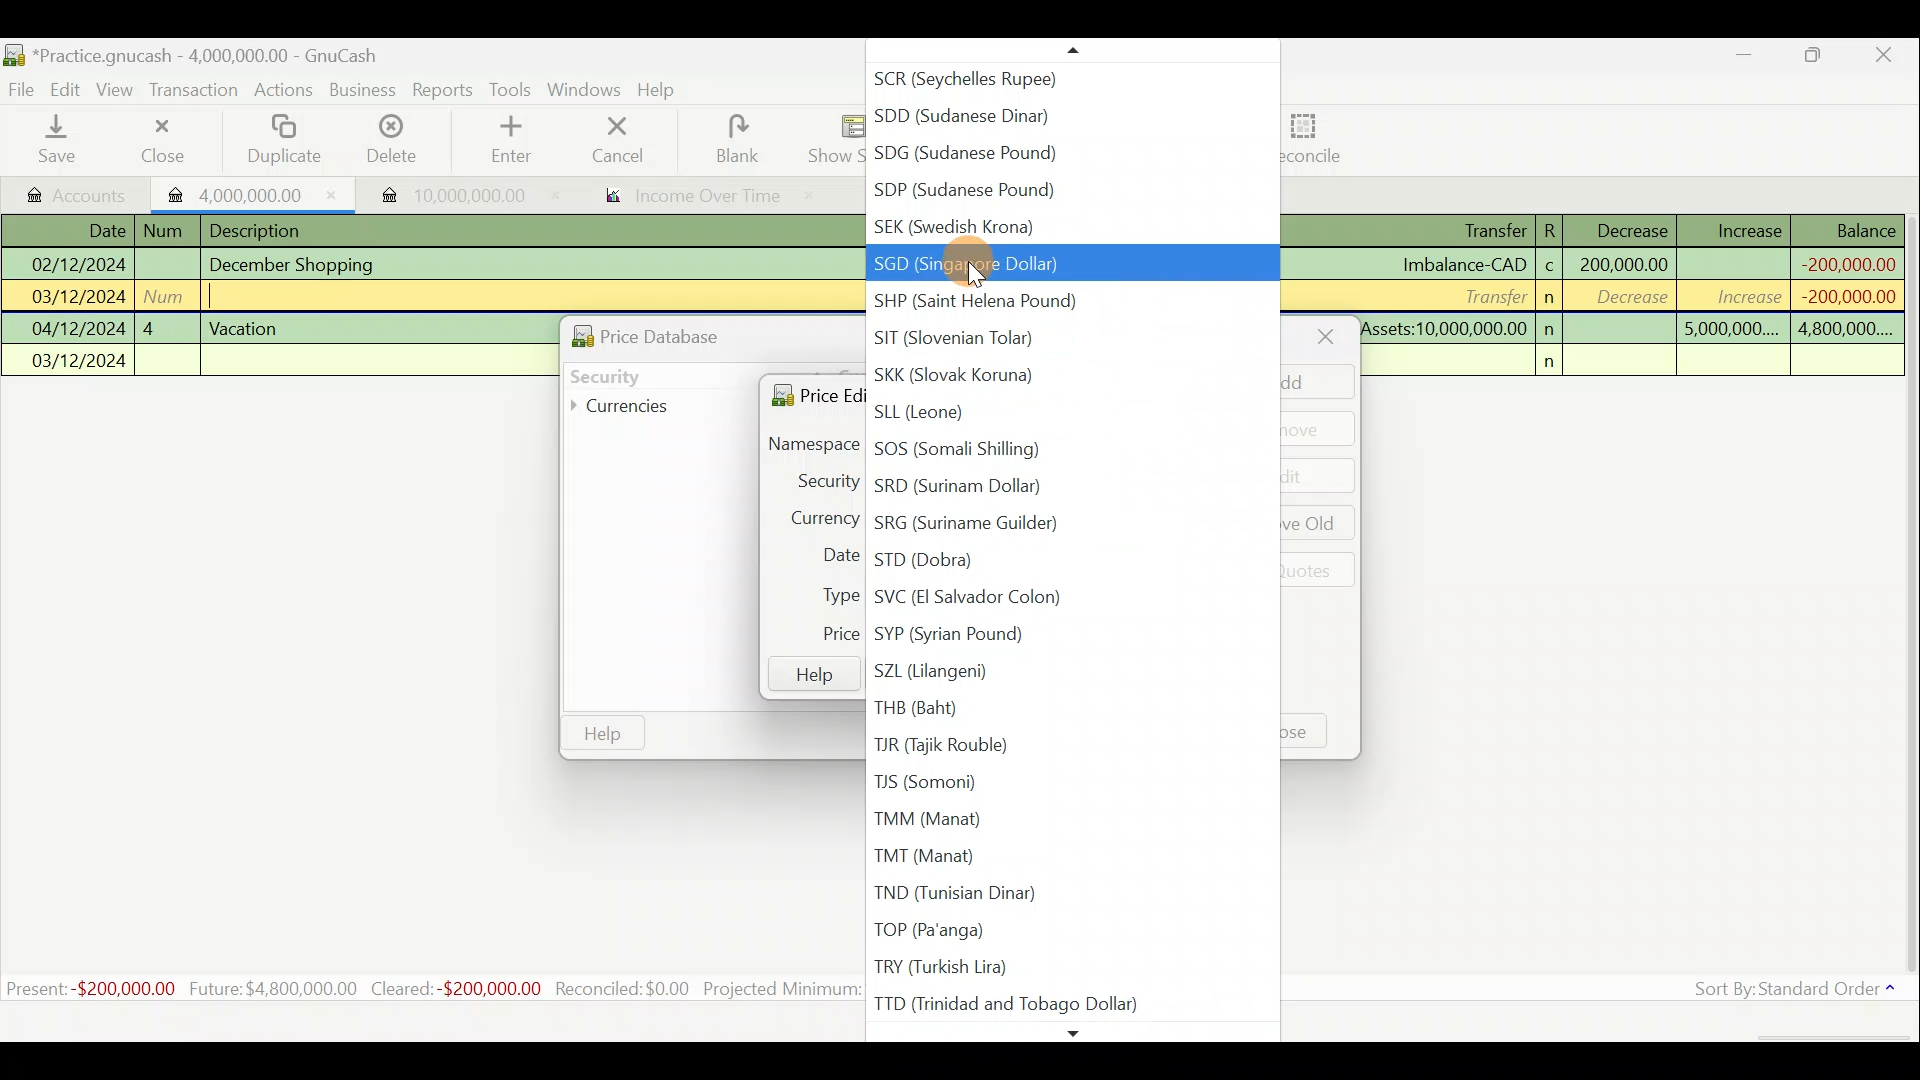  Describe the element at coordinates (79, 299) in the screenshot. I see `03/12/2024` at that location.